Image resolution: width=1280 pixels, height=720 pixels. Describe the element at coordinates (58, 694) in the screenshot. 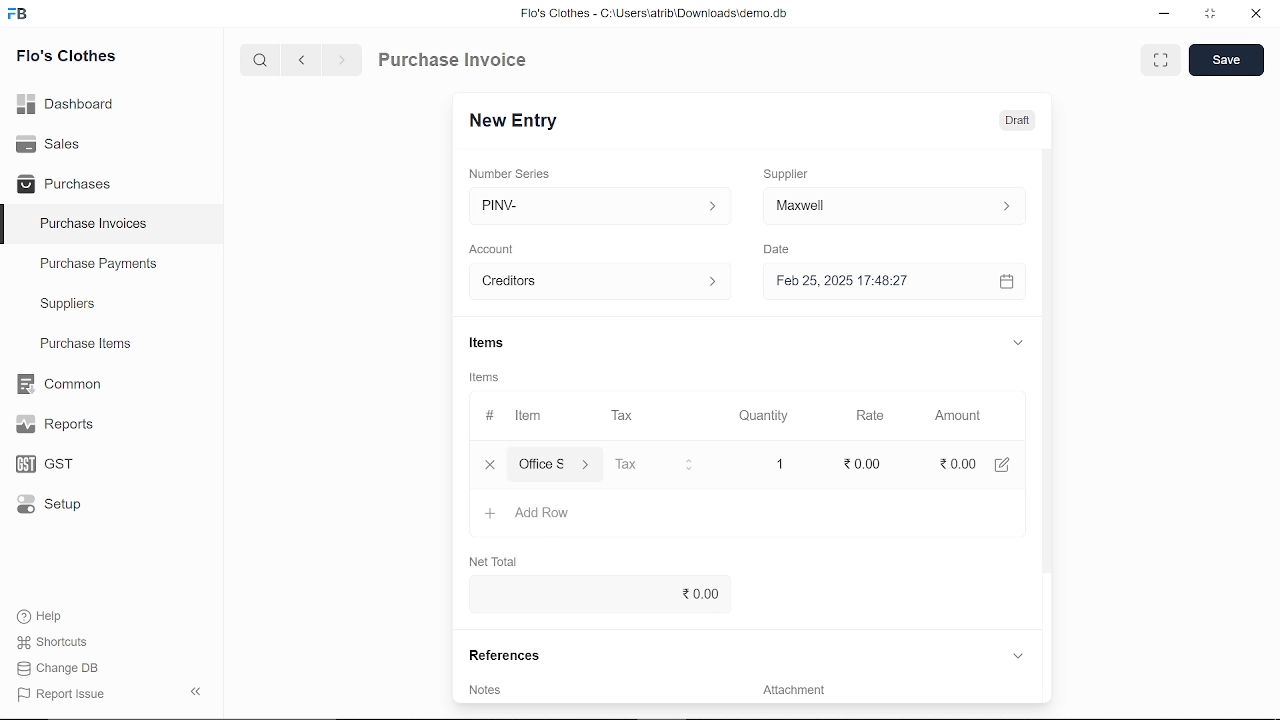

I see `J Report Issue` at that location.